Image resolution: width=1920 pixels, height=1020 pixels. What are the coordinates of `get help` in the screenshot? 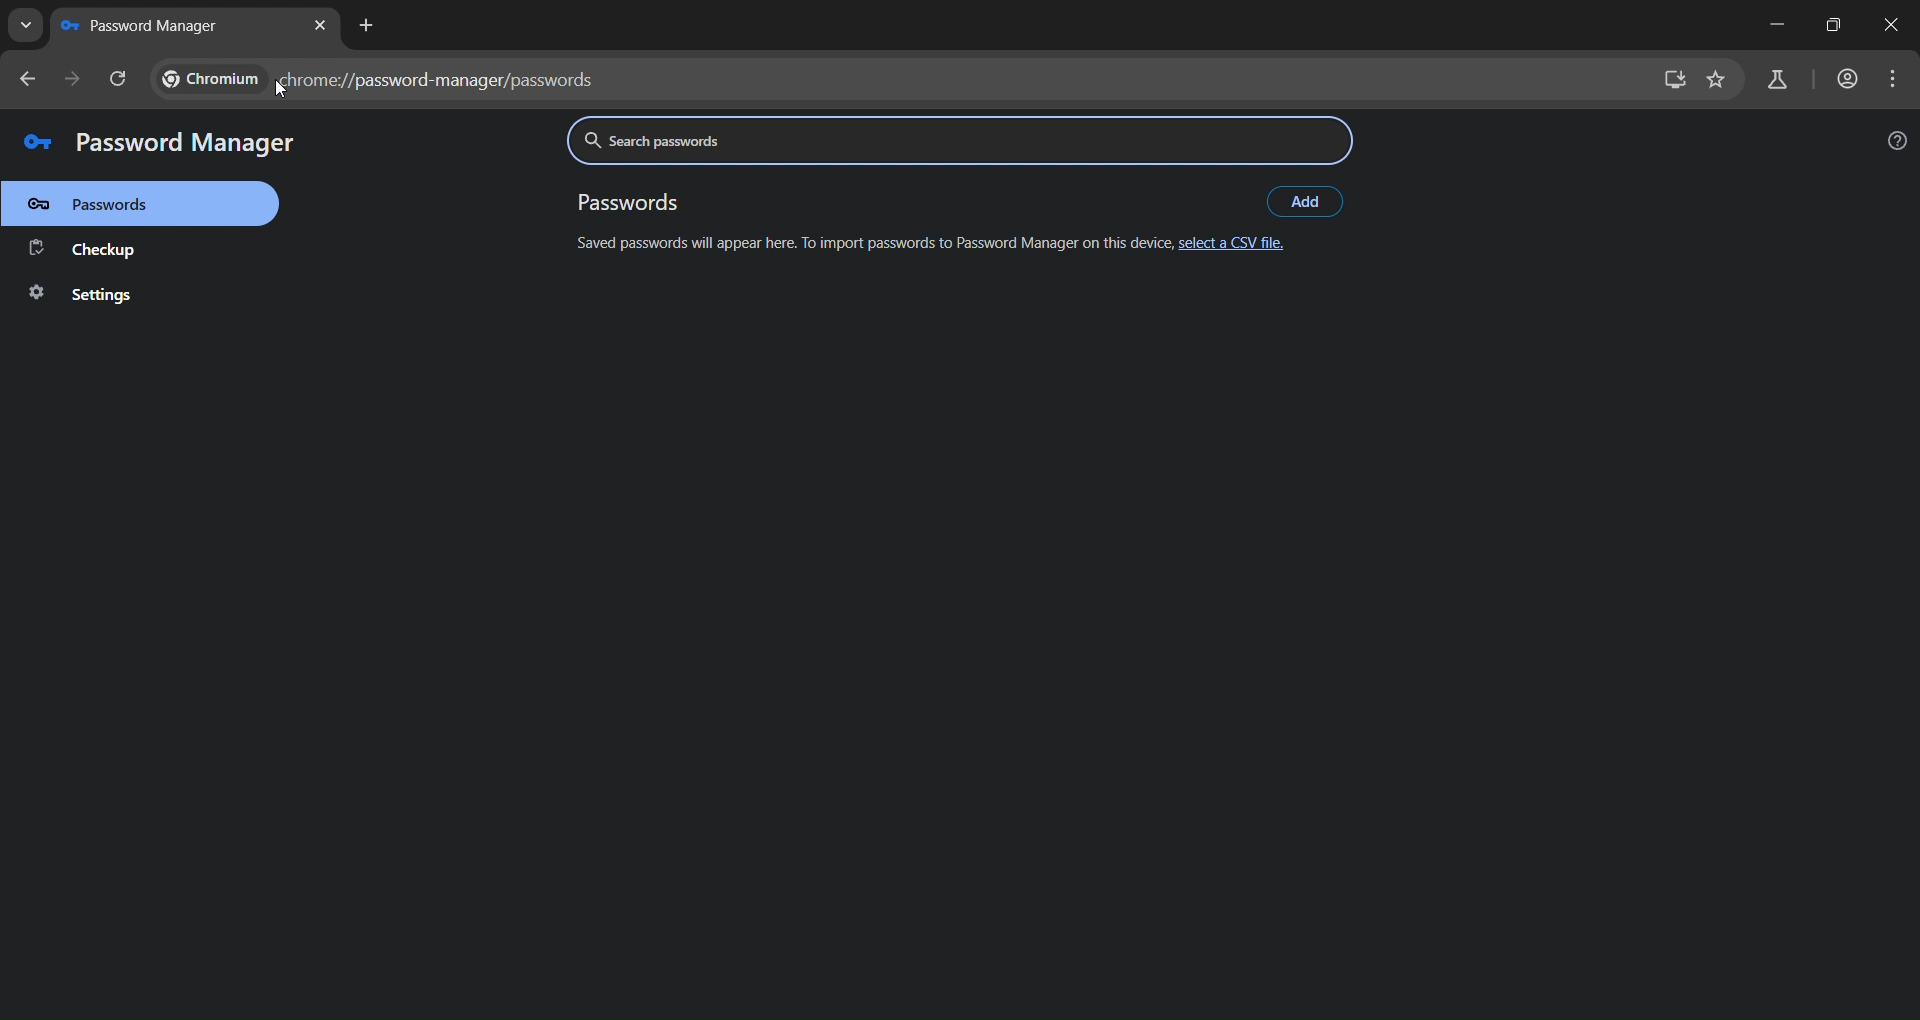 It's located at (1898, 141).